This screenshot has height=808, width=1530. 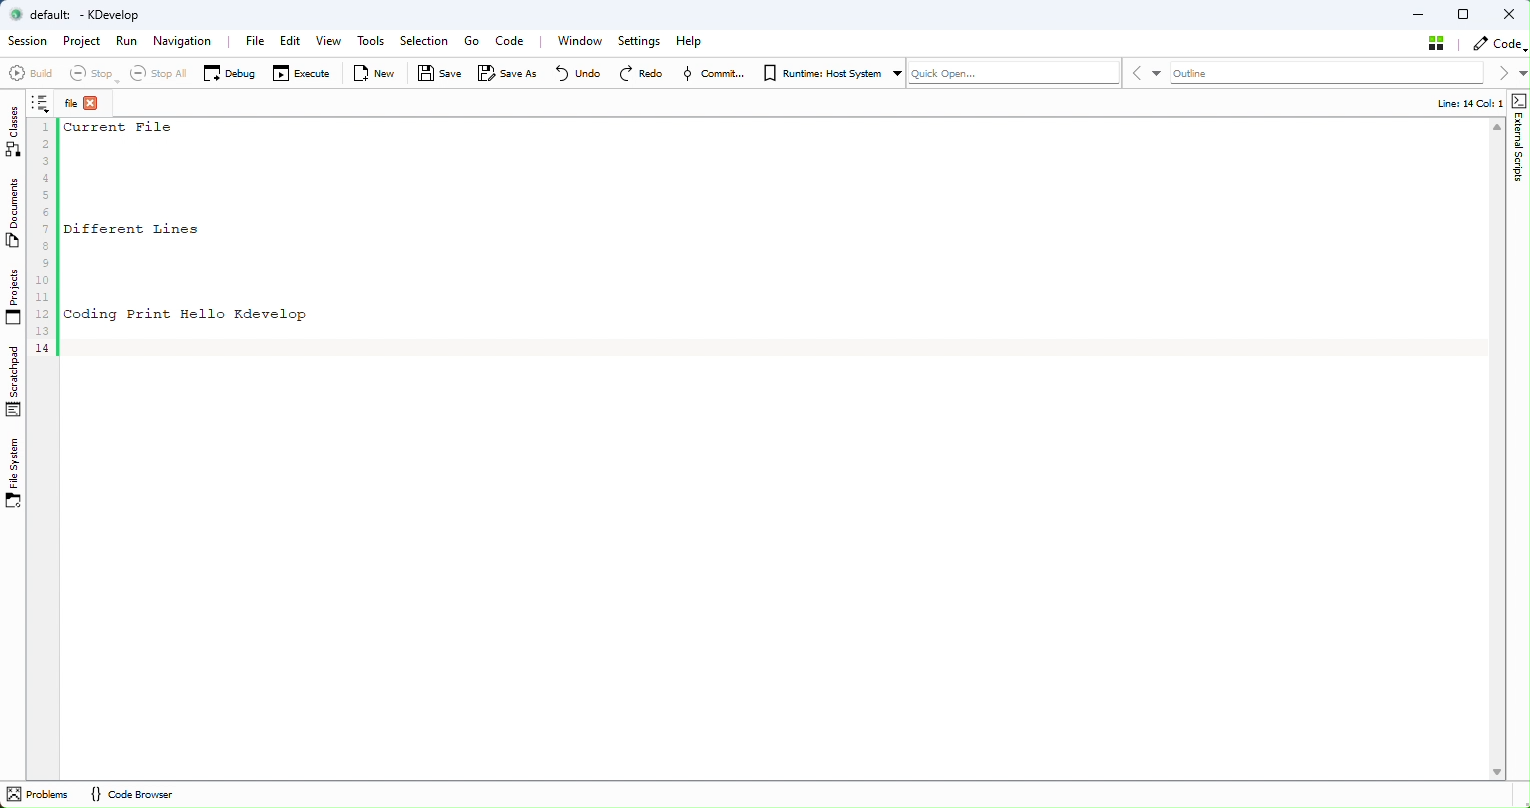 I want to click on Code Browser, so click(x=130, y=795).